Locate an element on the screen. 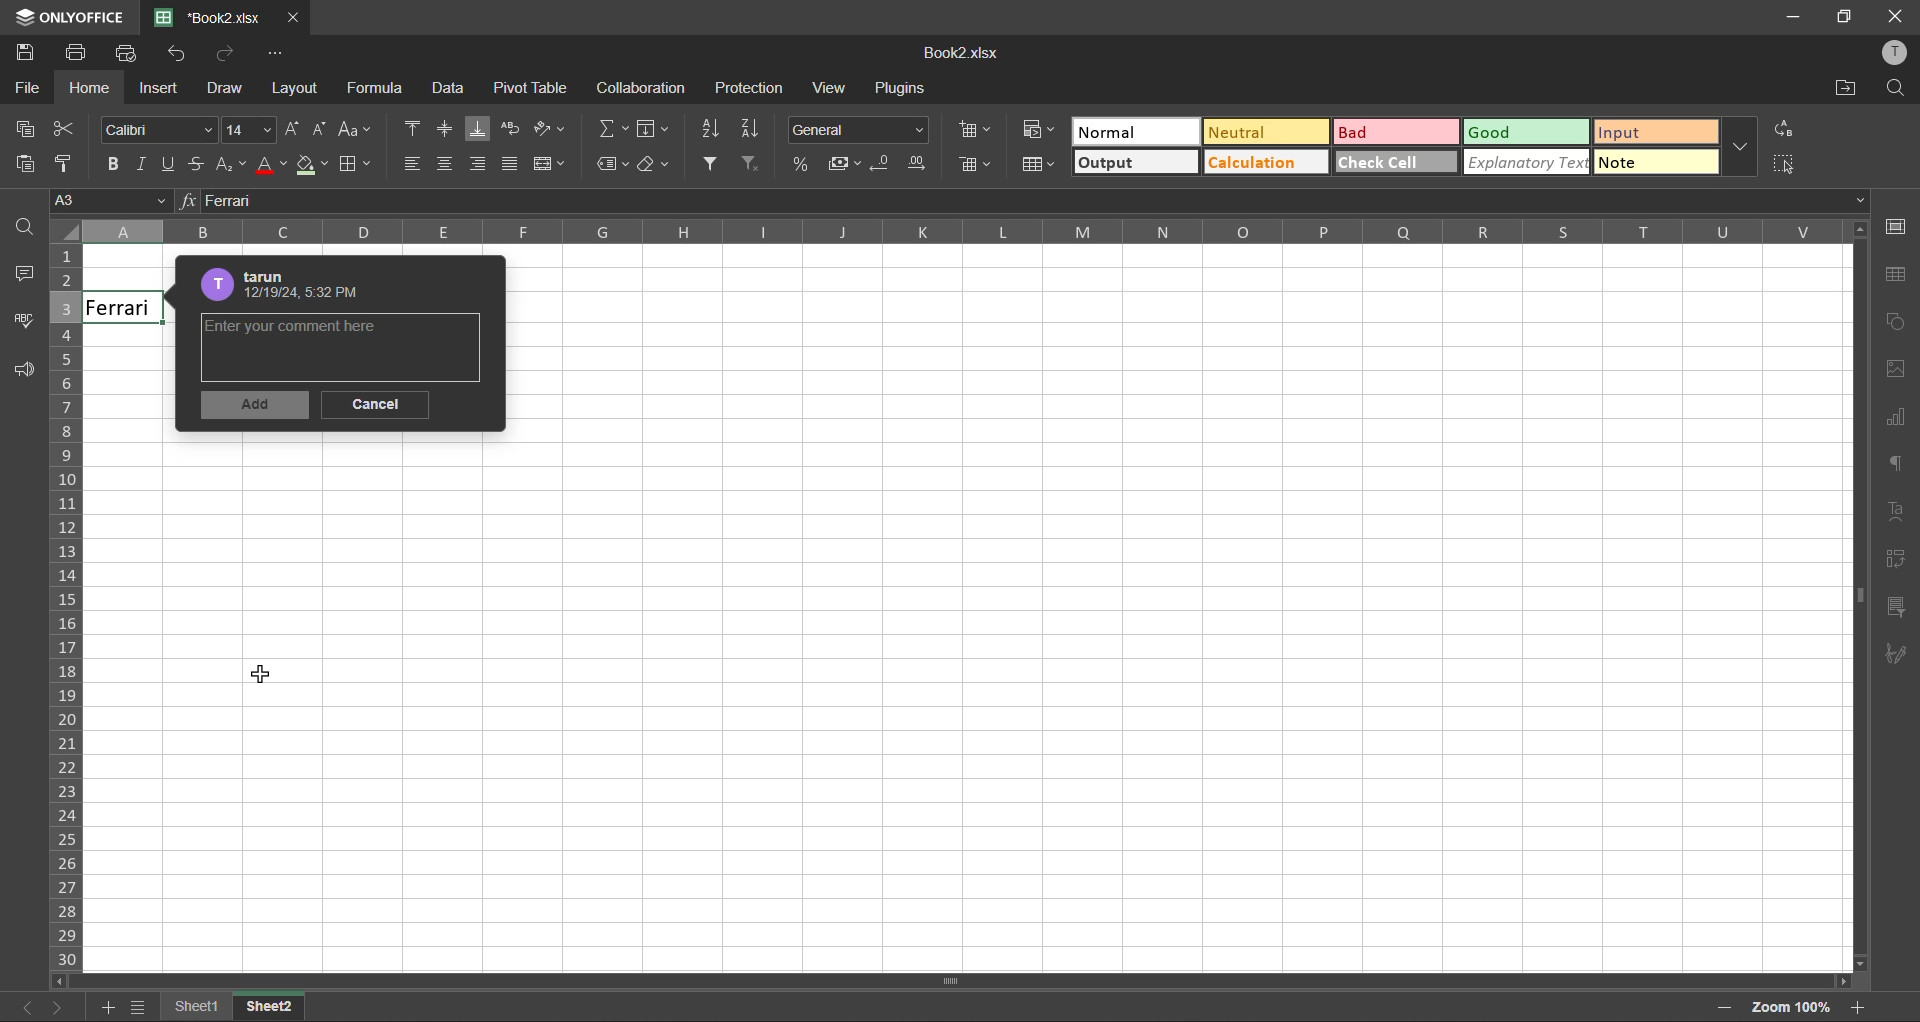 Image resolution: width=1920 pixels, height=1022 pixels. draw is located at coordinates (229, 90).